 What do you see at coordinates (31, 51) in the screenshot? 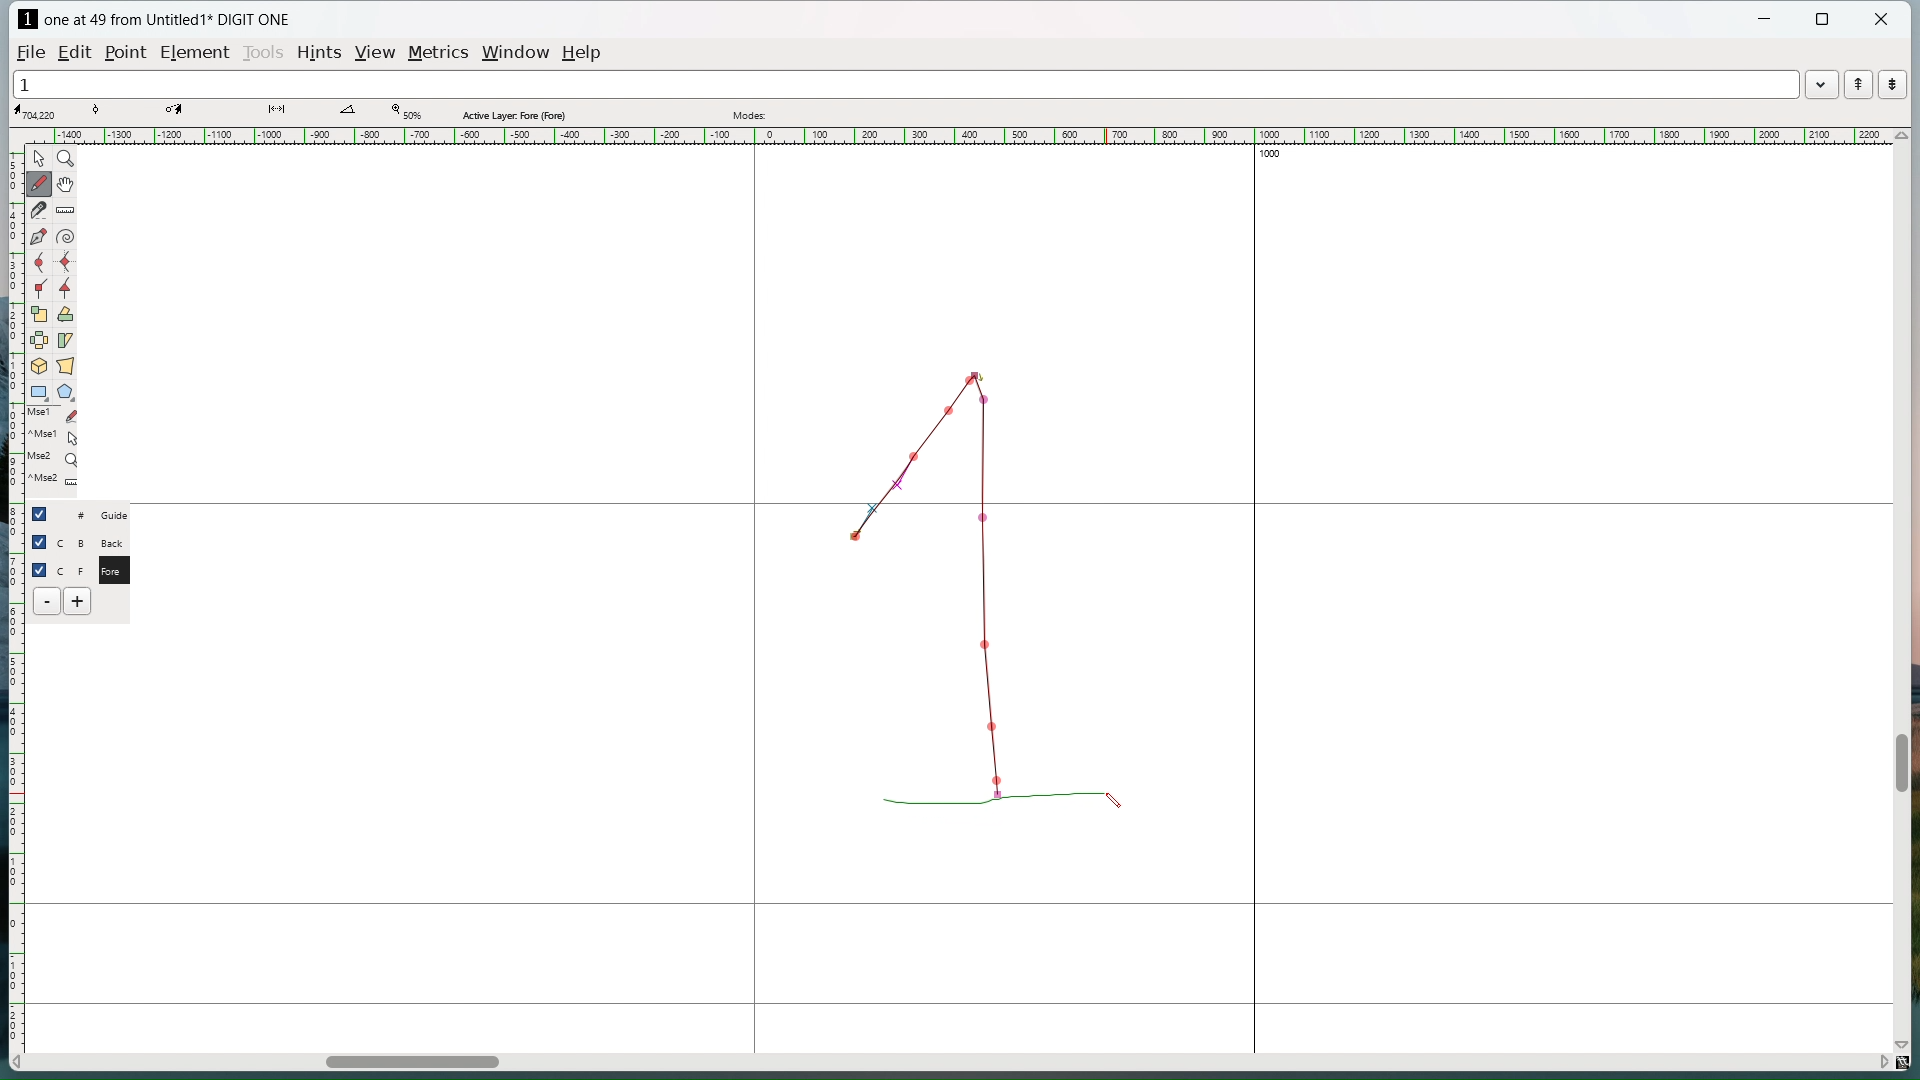
I see `file` at bounding box center [31, 51].